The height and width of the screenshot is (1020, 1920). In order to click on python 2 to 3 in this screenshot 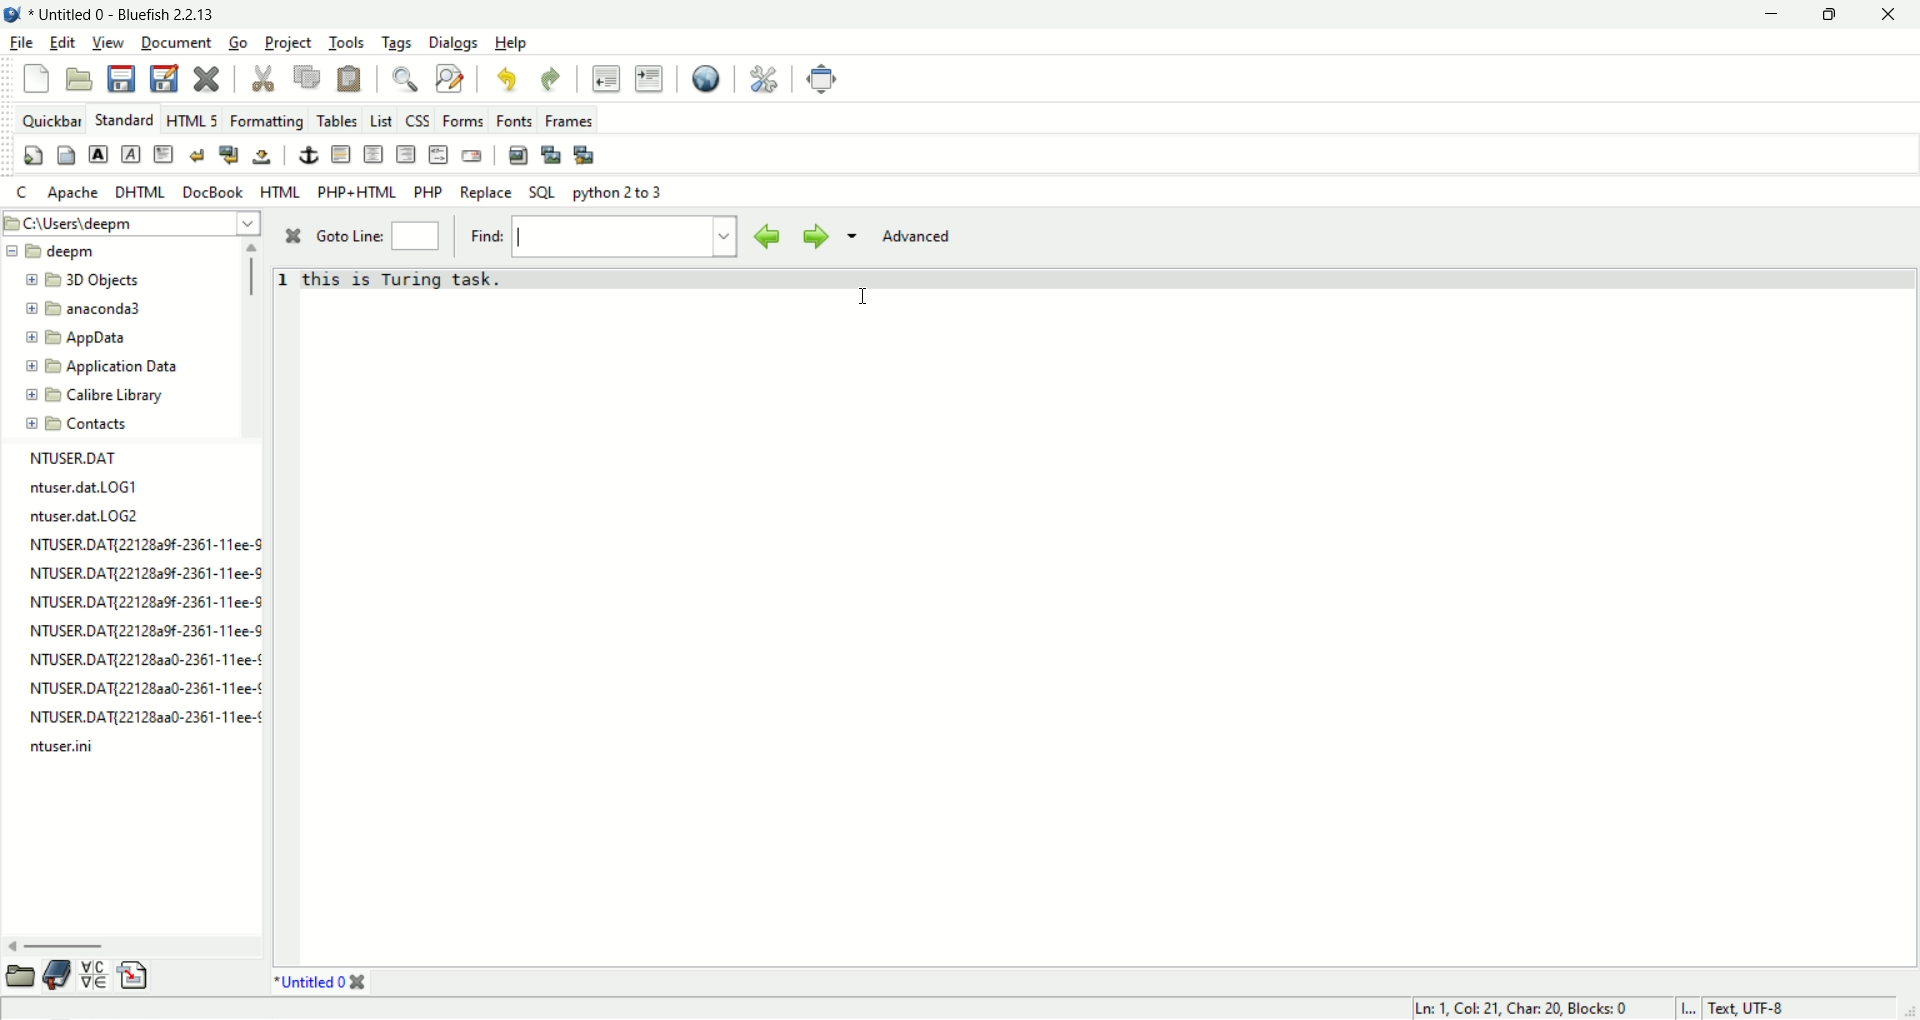, I will do `click(621, 193)`.